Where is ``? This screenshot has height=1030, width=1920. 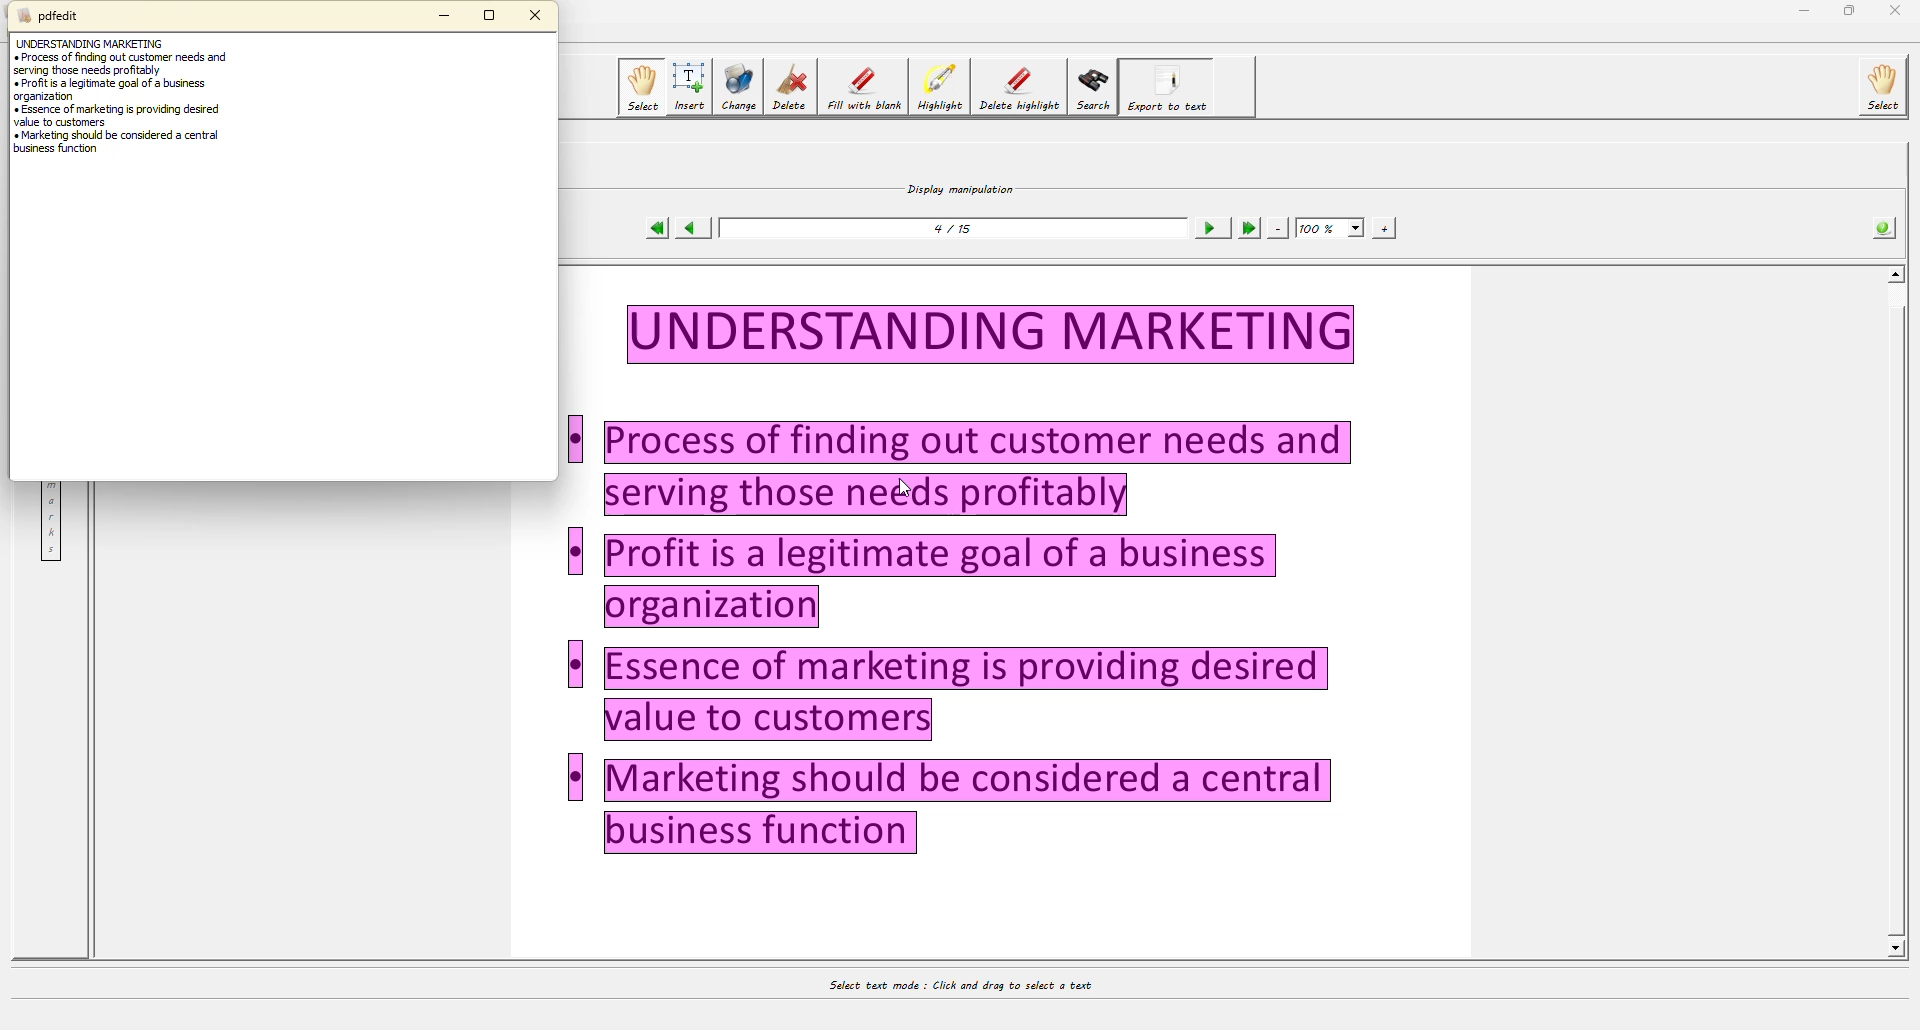
 is located at coordinates (969, 695).